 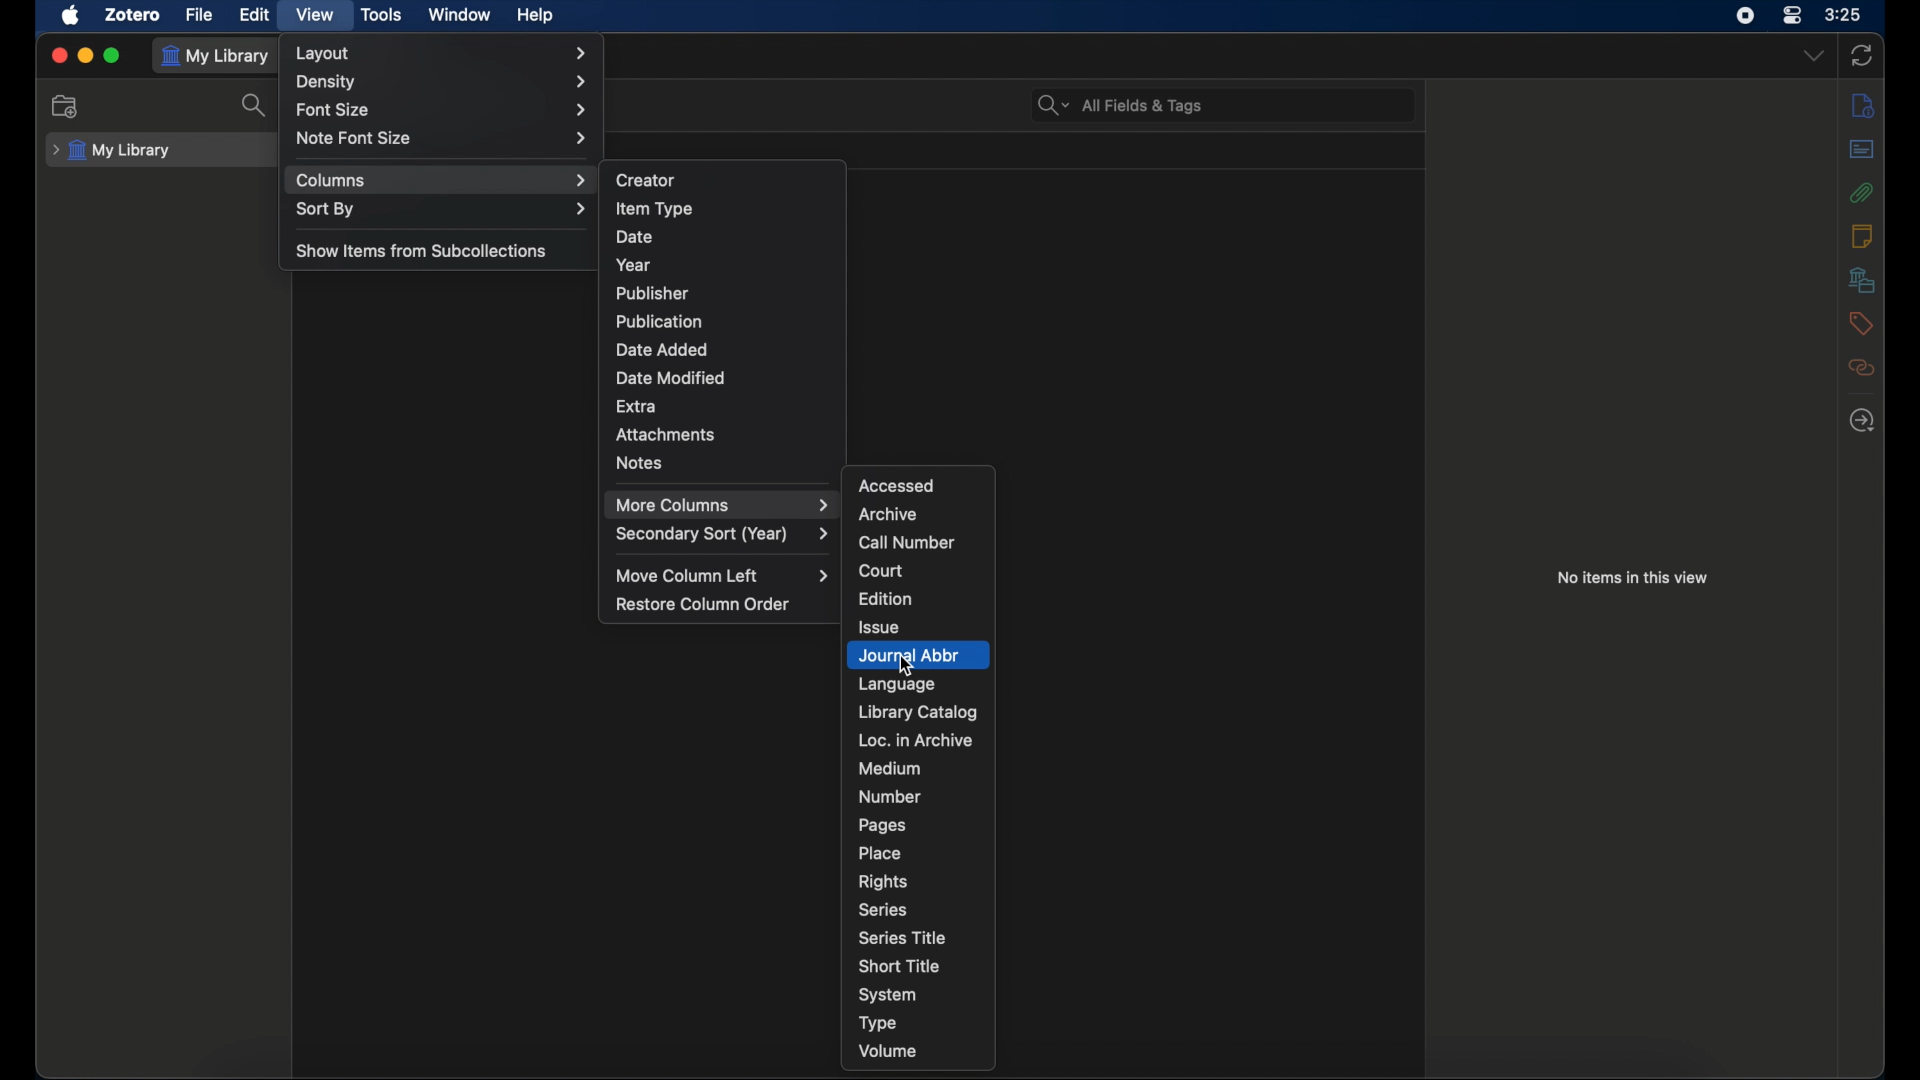 I want to click on font size, so click(x=440, y=109).